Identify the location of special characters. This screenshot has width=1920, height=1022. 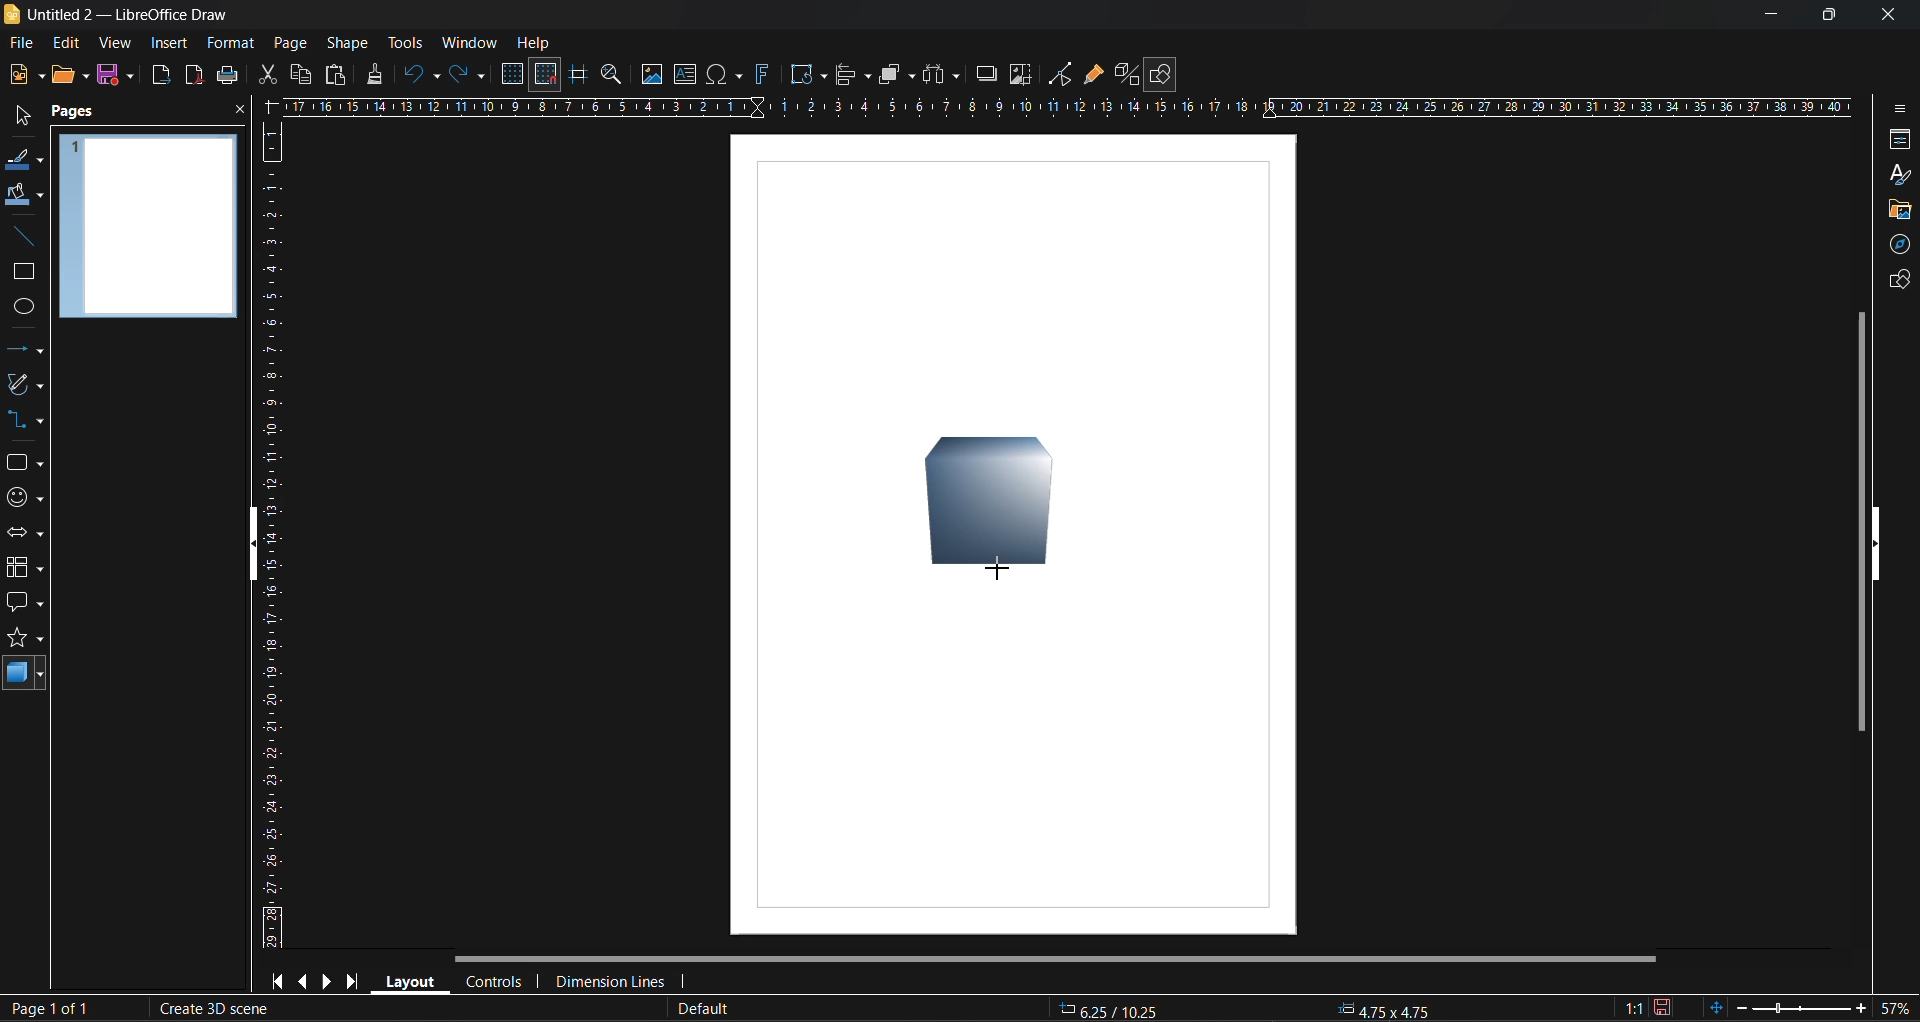
(729, 75).